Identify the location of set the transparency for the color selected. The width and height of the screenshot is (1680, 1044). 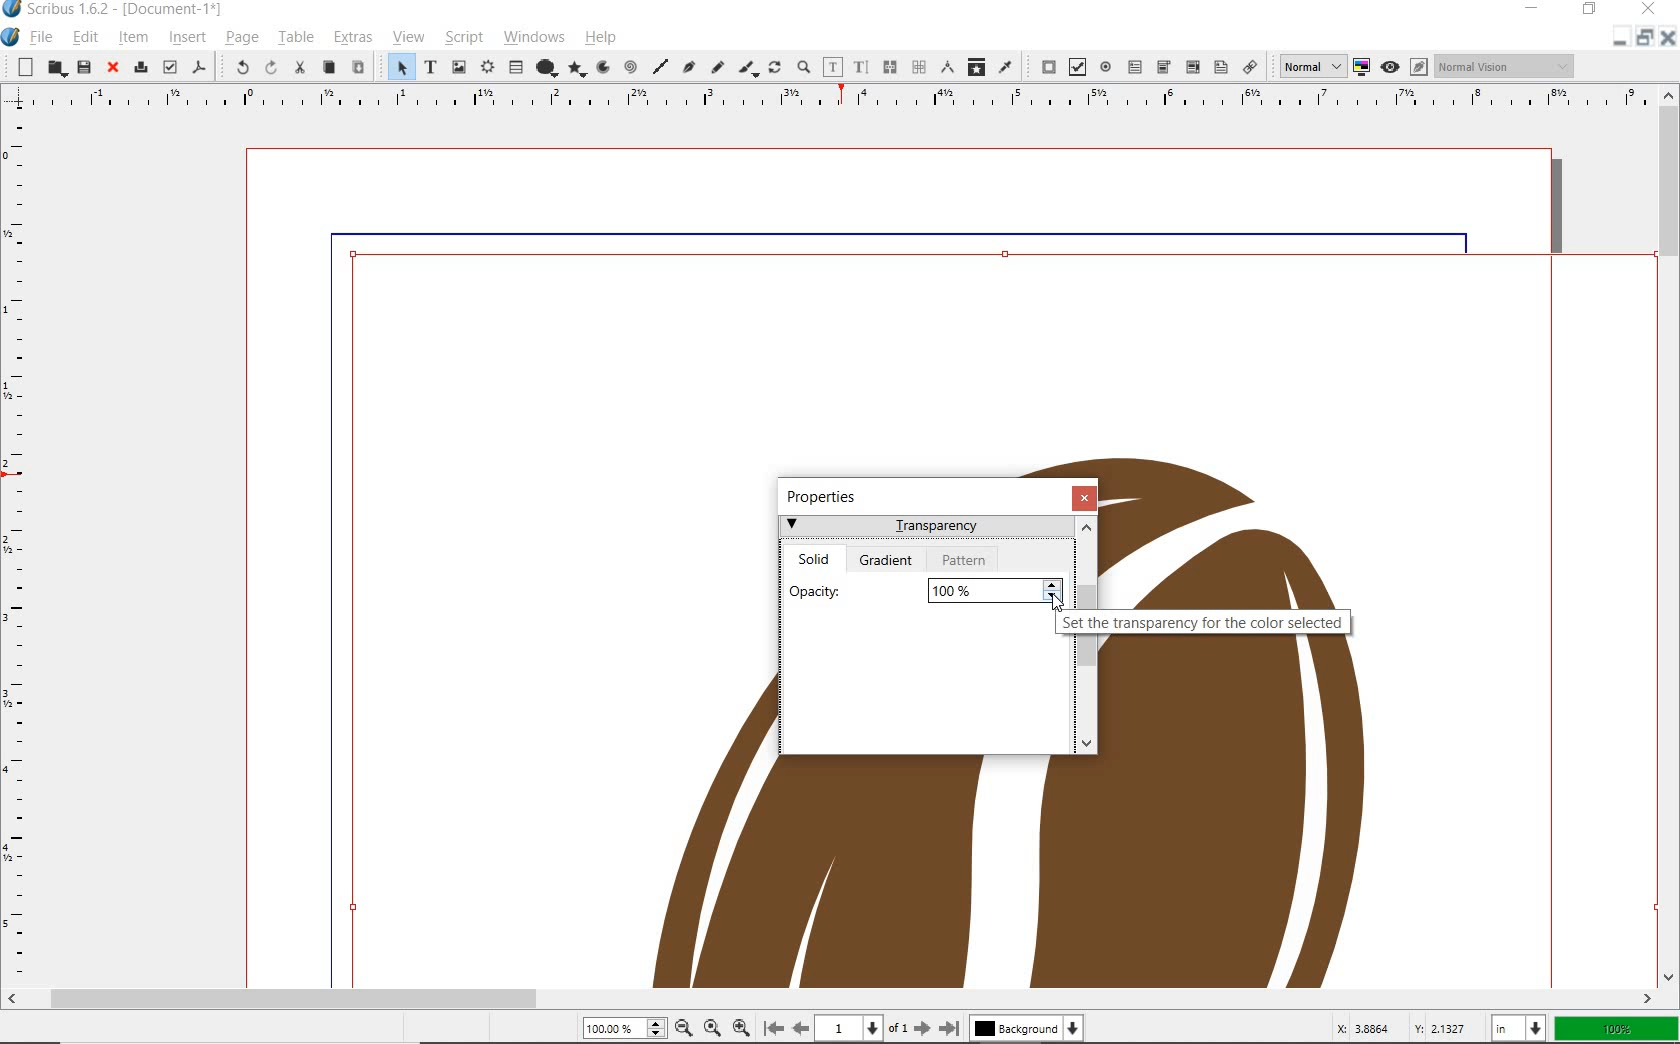
(1206, 624).